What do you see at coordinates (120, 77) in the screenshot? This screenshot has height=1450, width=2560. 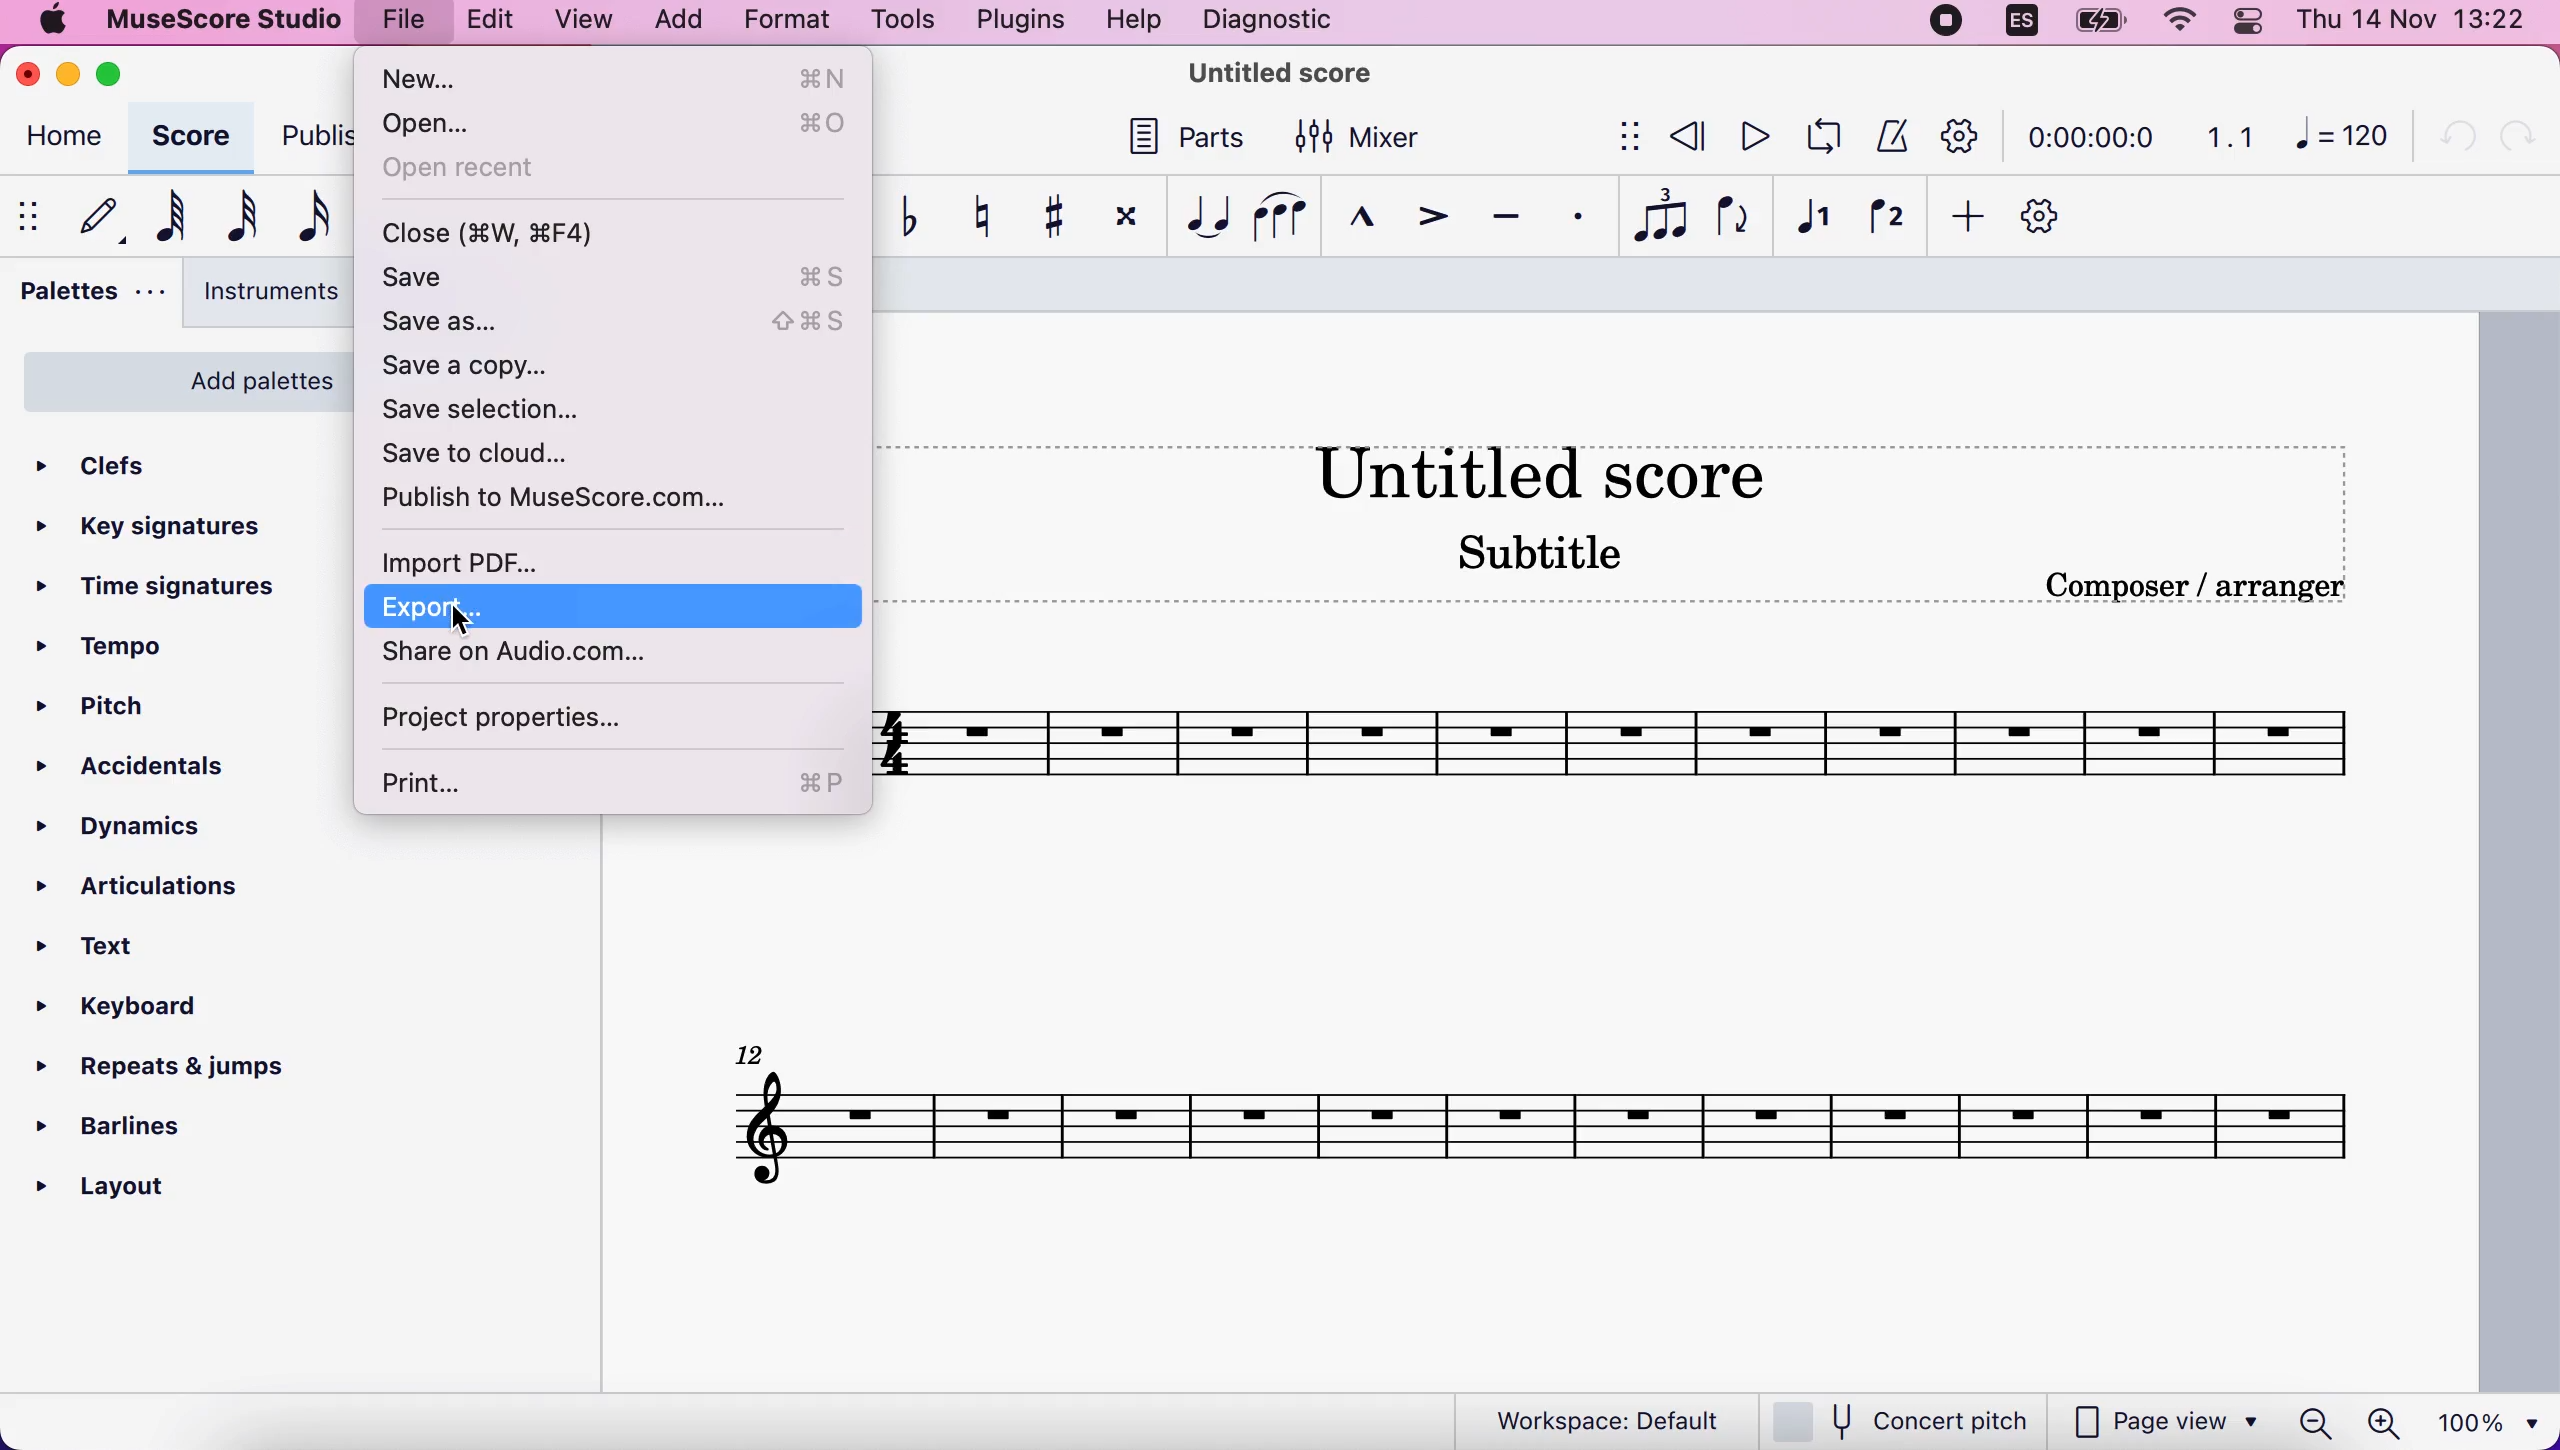 I see `maximize` at bounding box center [120, 77].